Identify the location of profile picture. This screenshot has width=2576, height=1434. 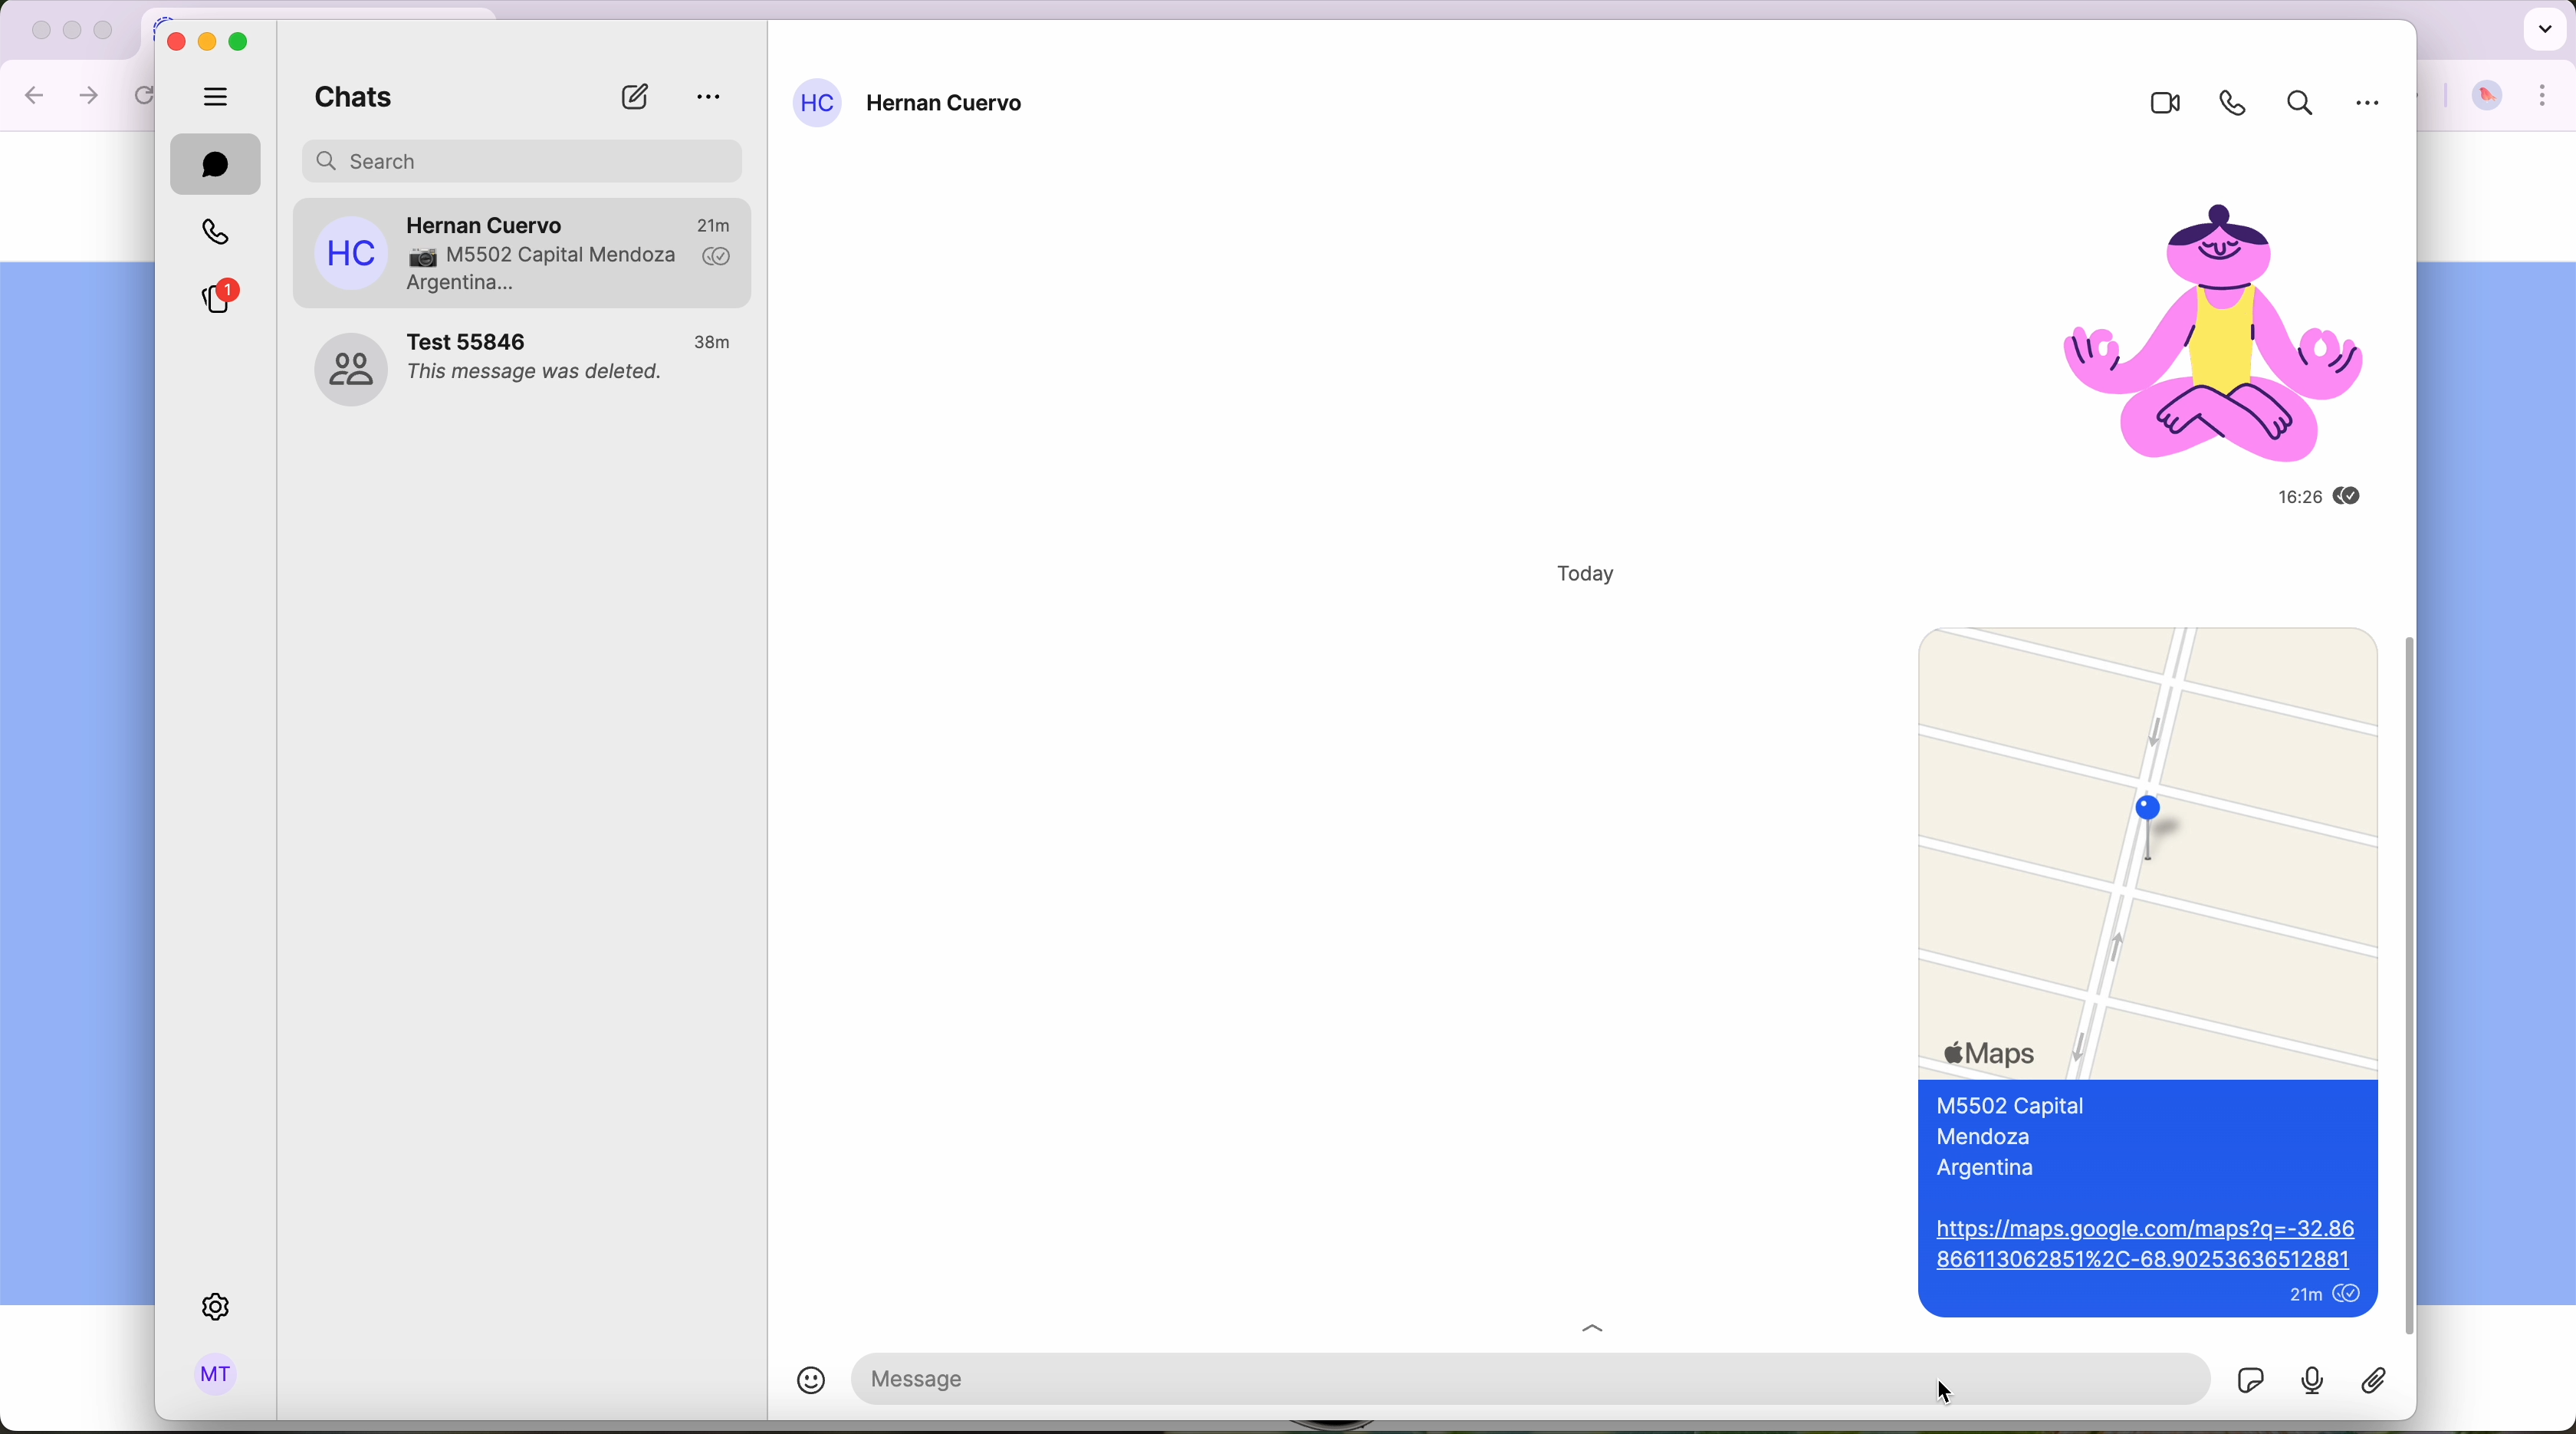
(2487, 97).